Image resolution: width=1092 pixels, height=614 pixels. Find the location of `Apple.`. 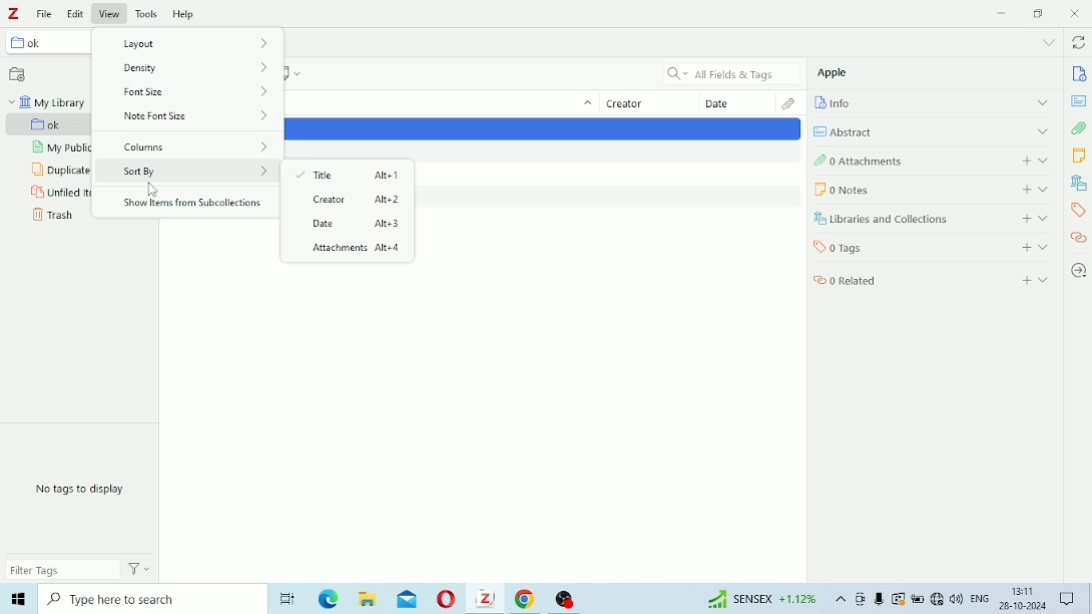

Apple. is located at coordinates (839, 75).